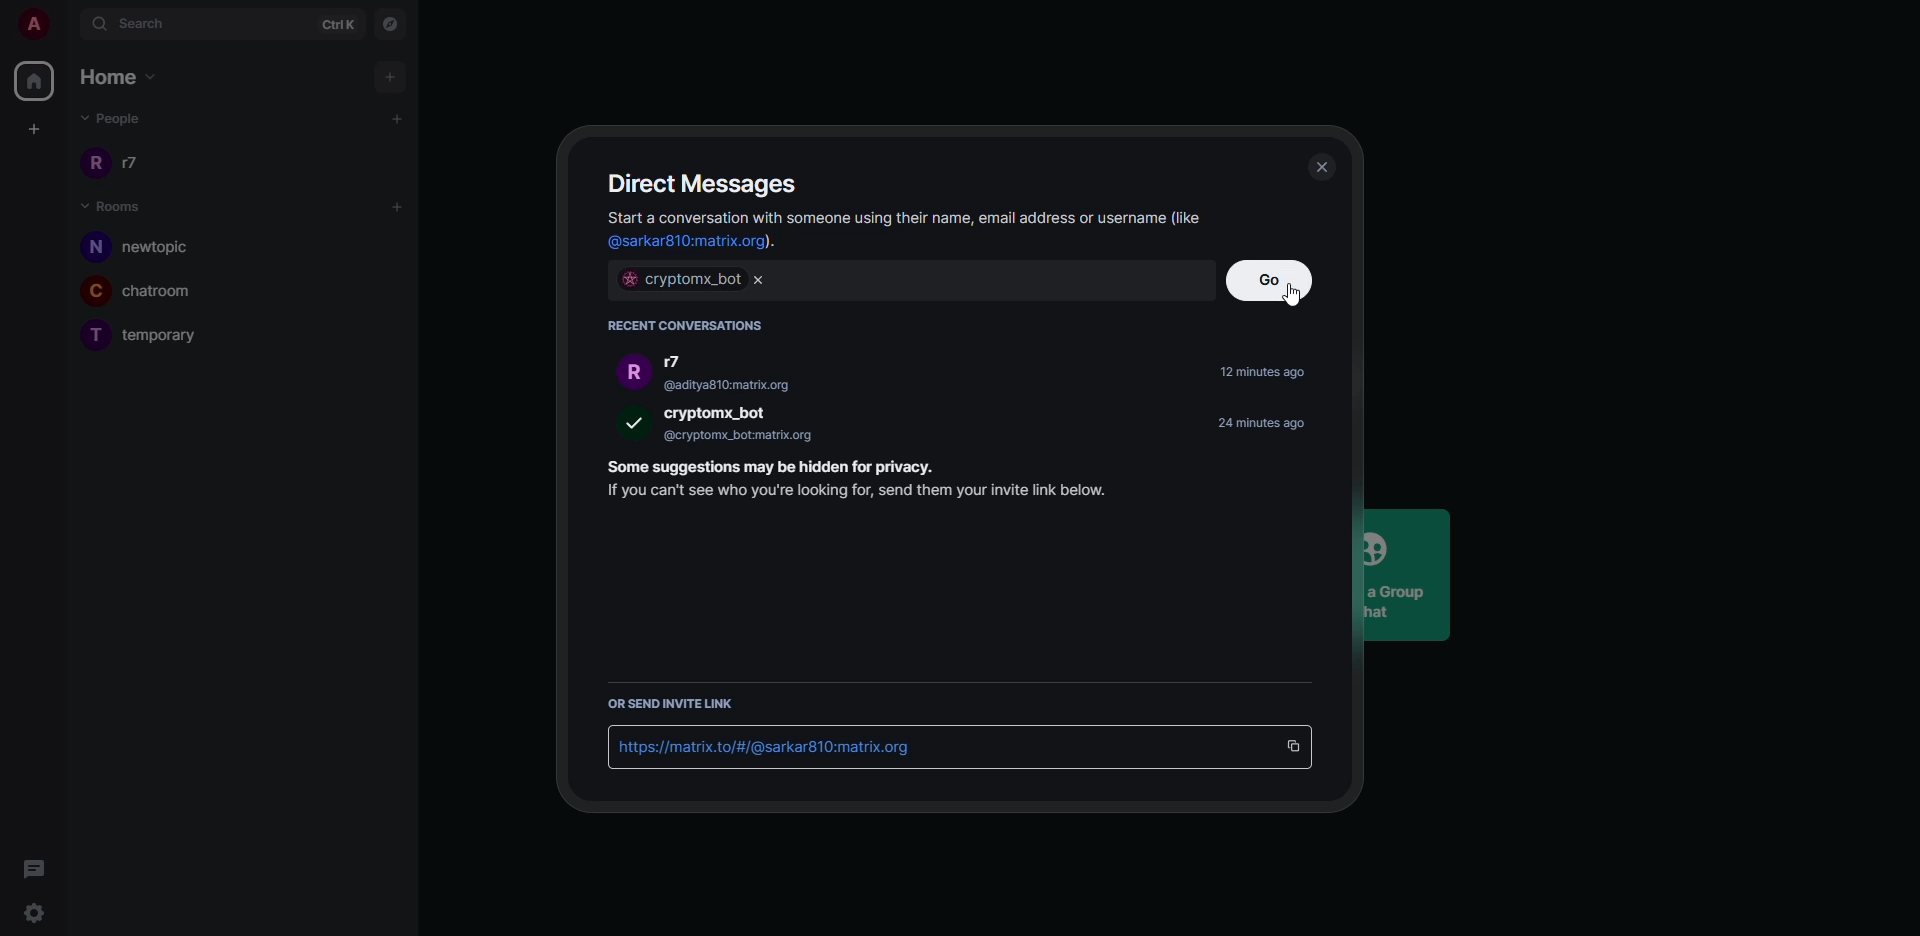  I want to click on n, so click(97, 248).